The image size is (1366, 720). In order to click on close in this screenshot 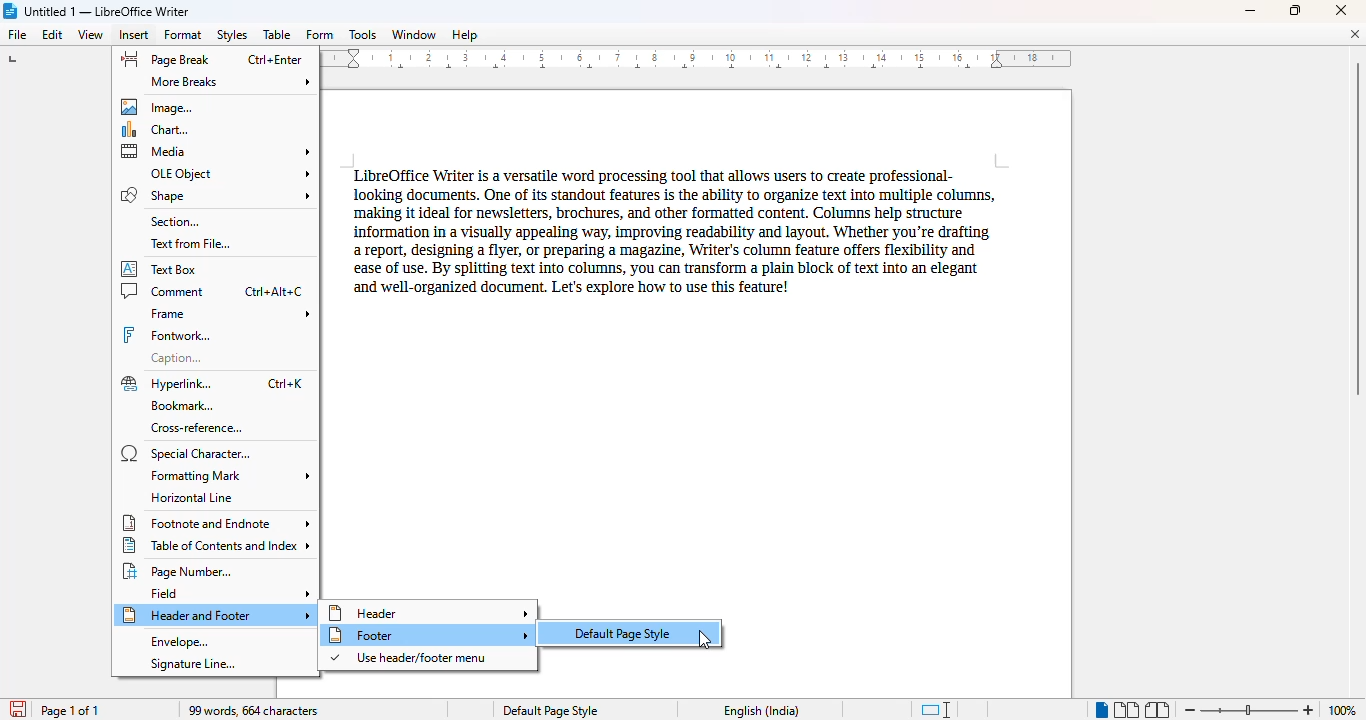, I will do `click(1343, 10)`.